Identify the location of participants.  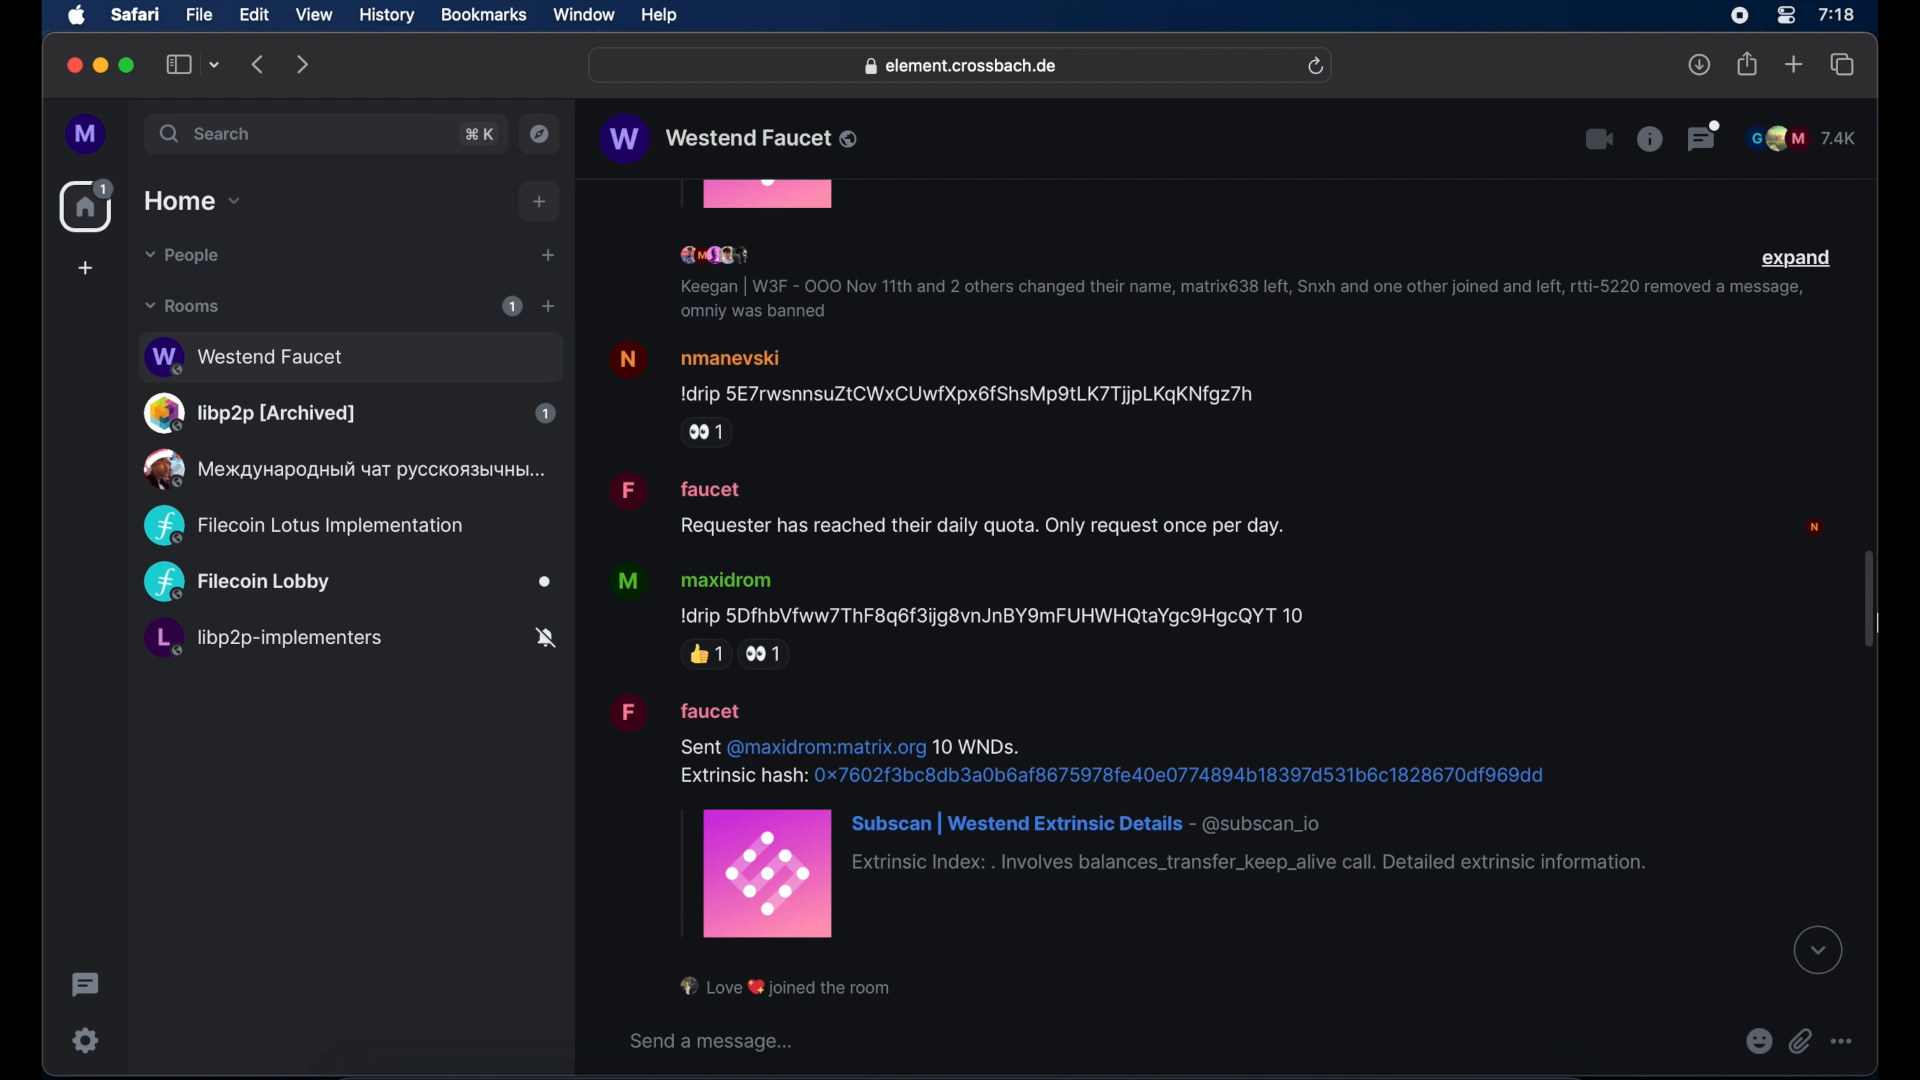
(719, 256).